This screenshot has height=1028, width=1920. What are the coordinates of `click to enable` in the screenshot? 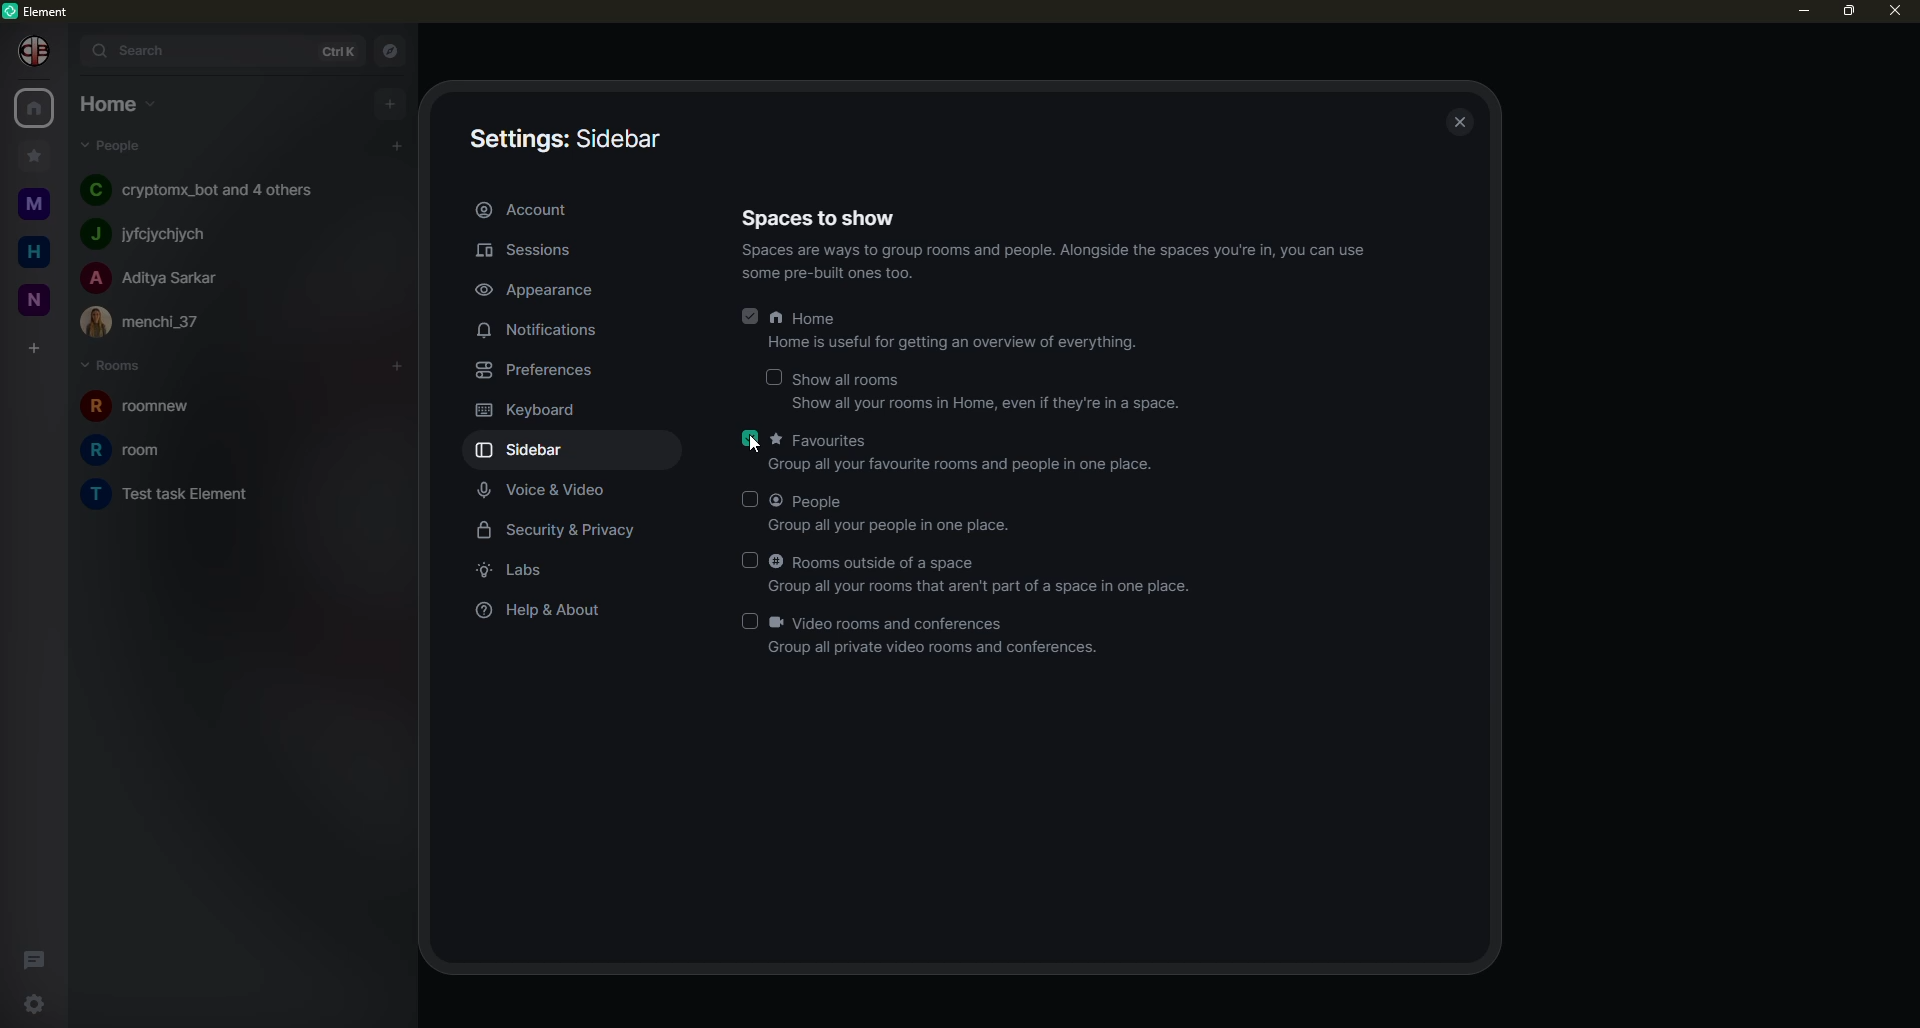 It's located at (775, 378).